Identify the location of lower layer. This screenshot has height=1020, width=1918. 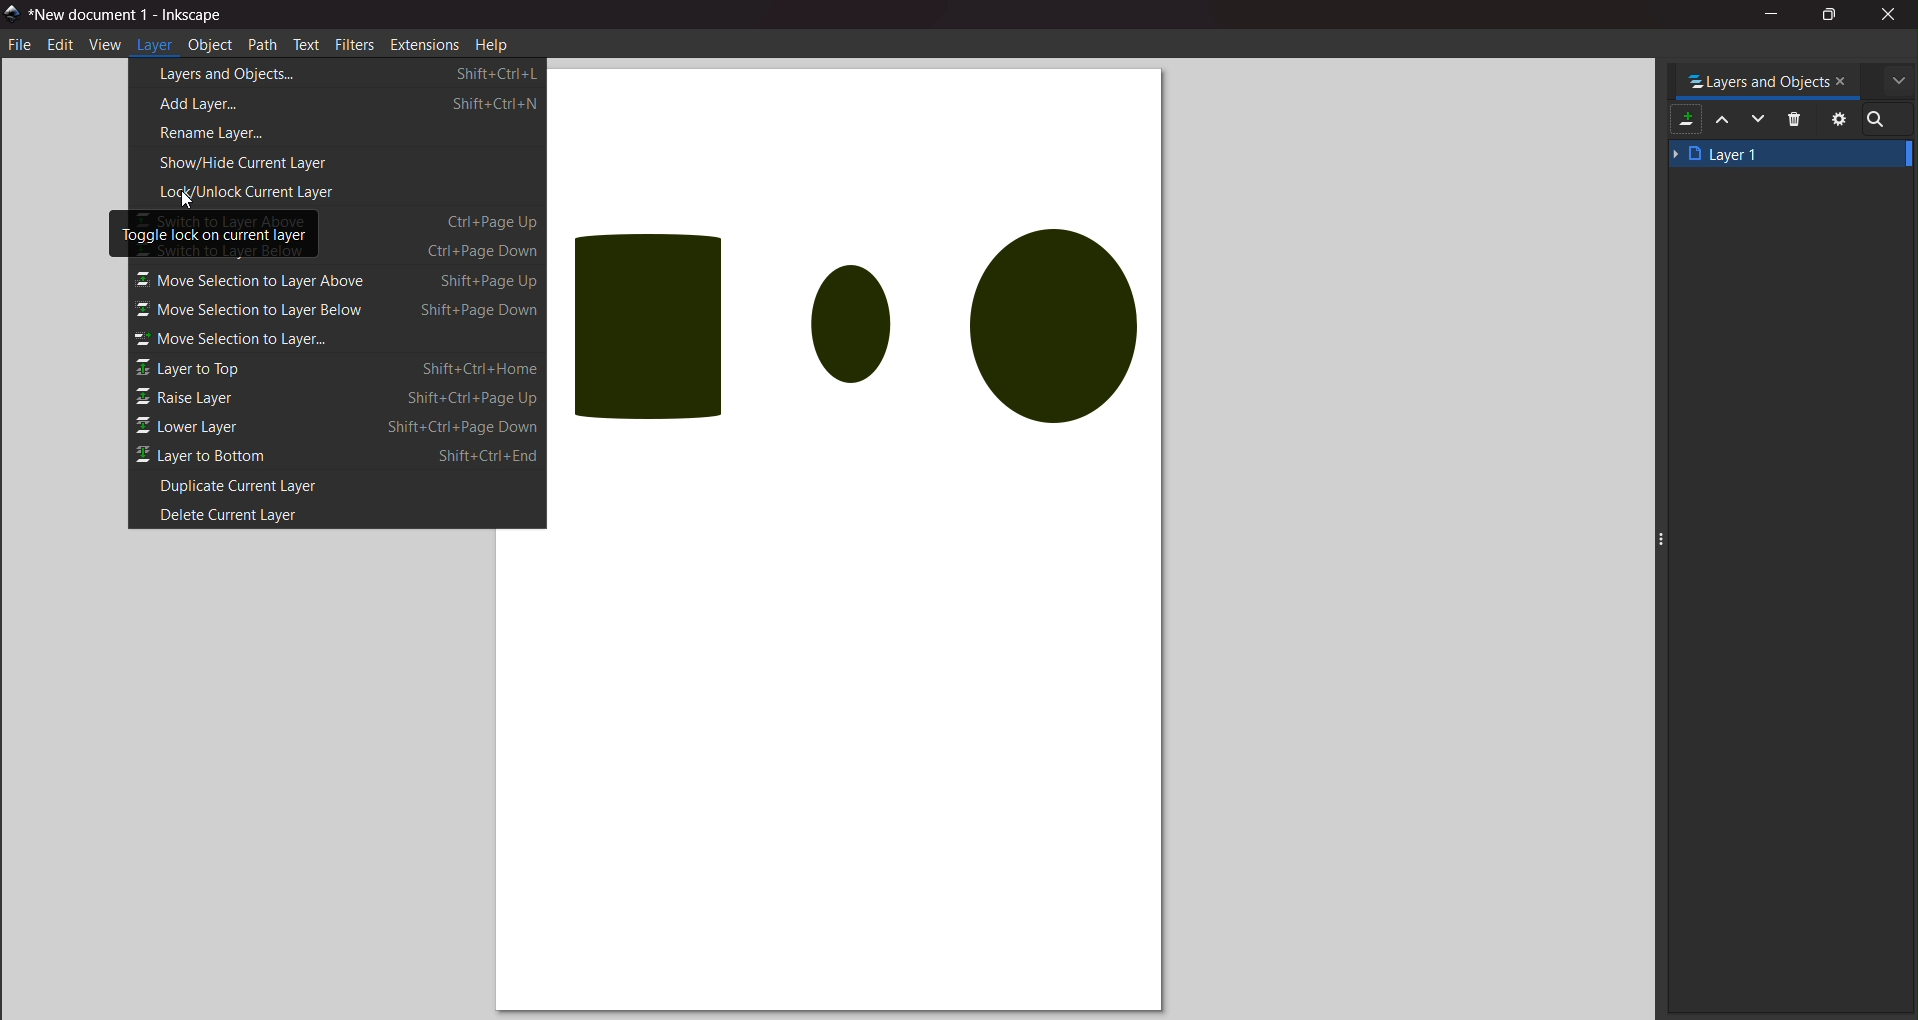
(339, 430).